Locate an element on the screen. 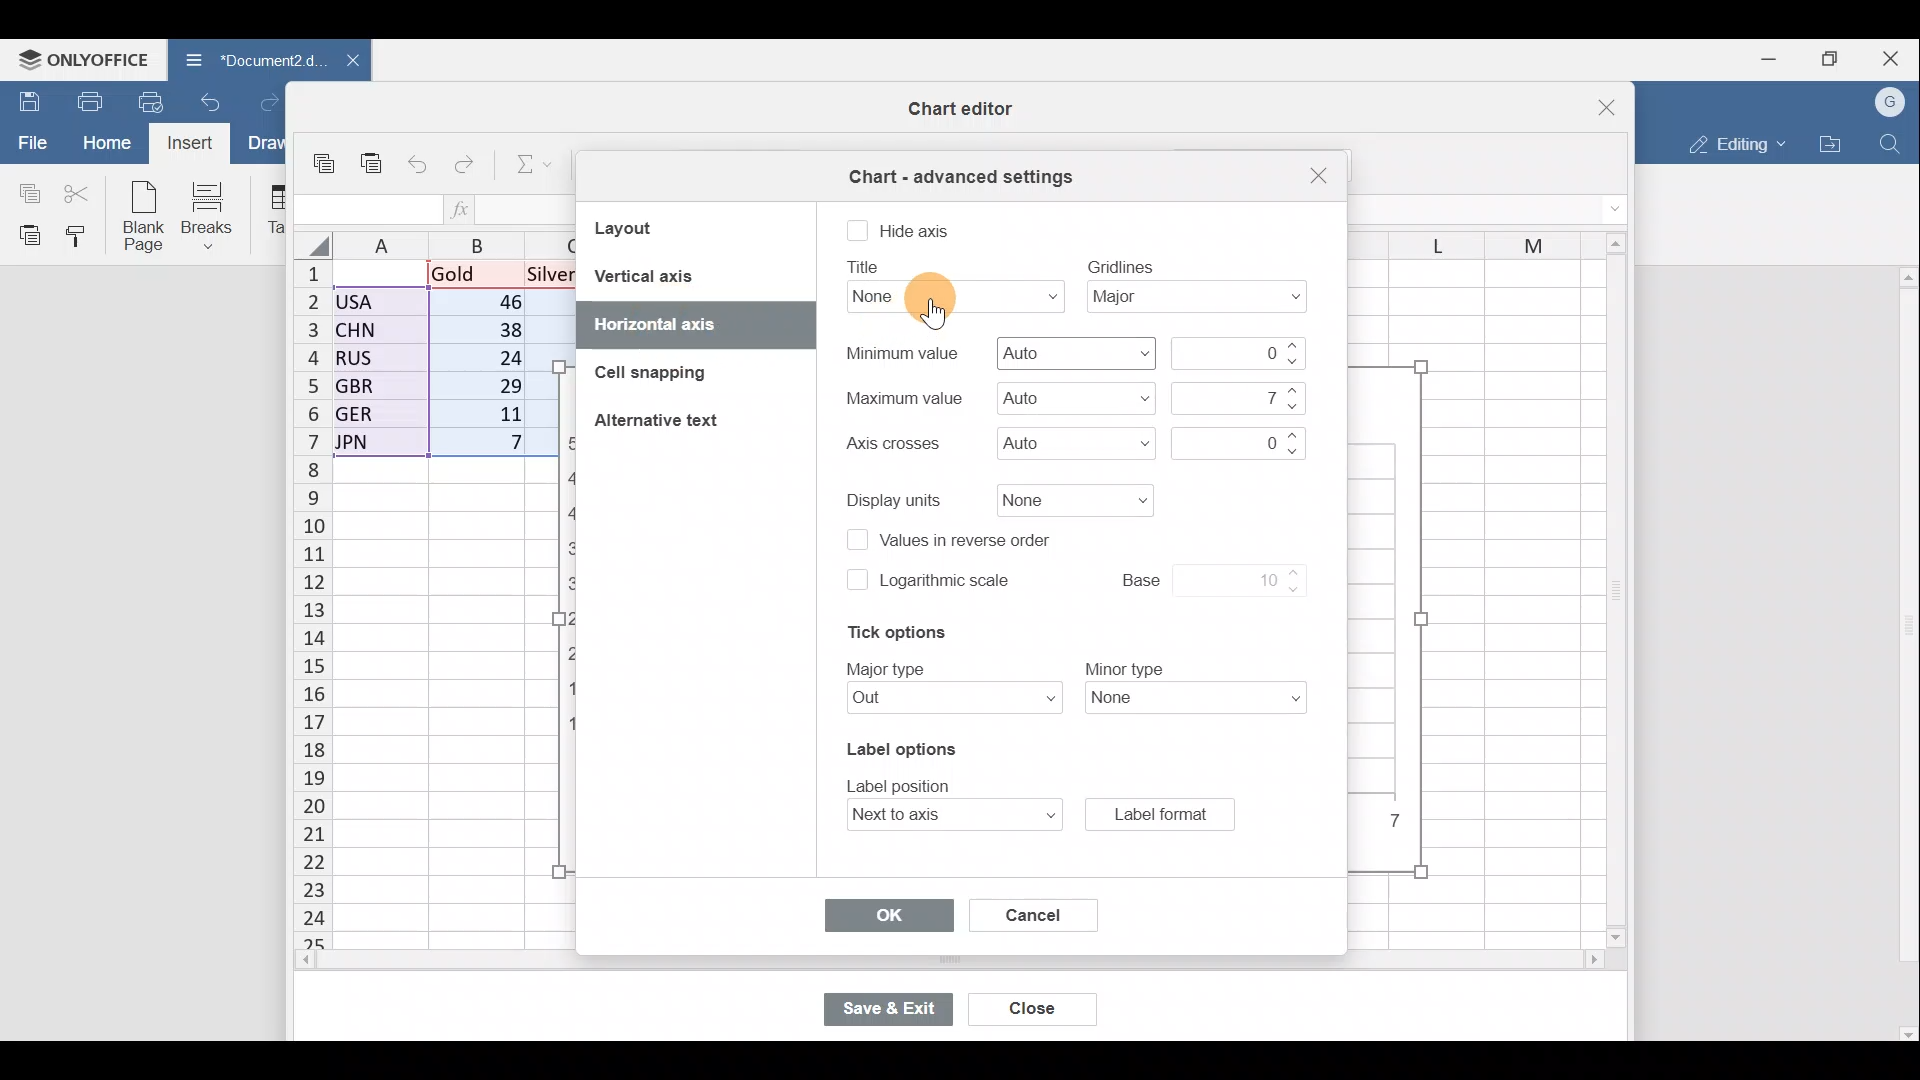  text is located at coordinates (890, 444).